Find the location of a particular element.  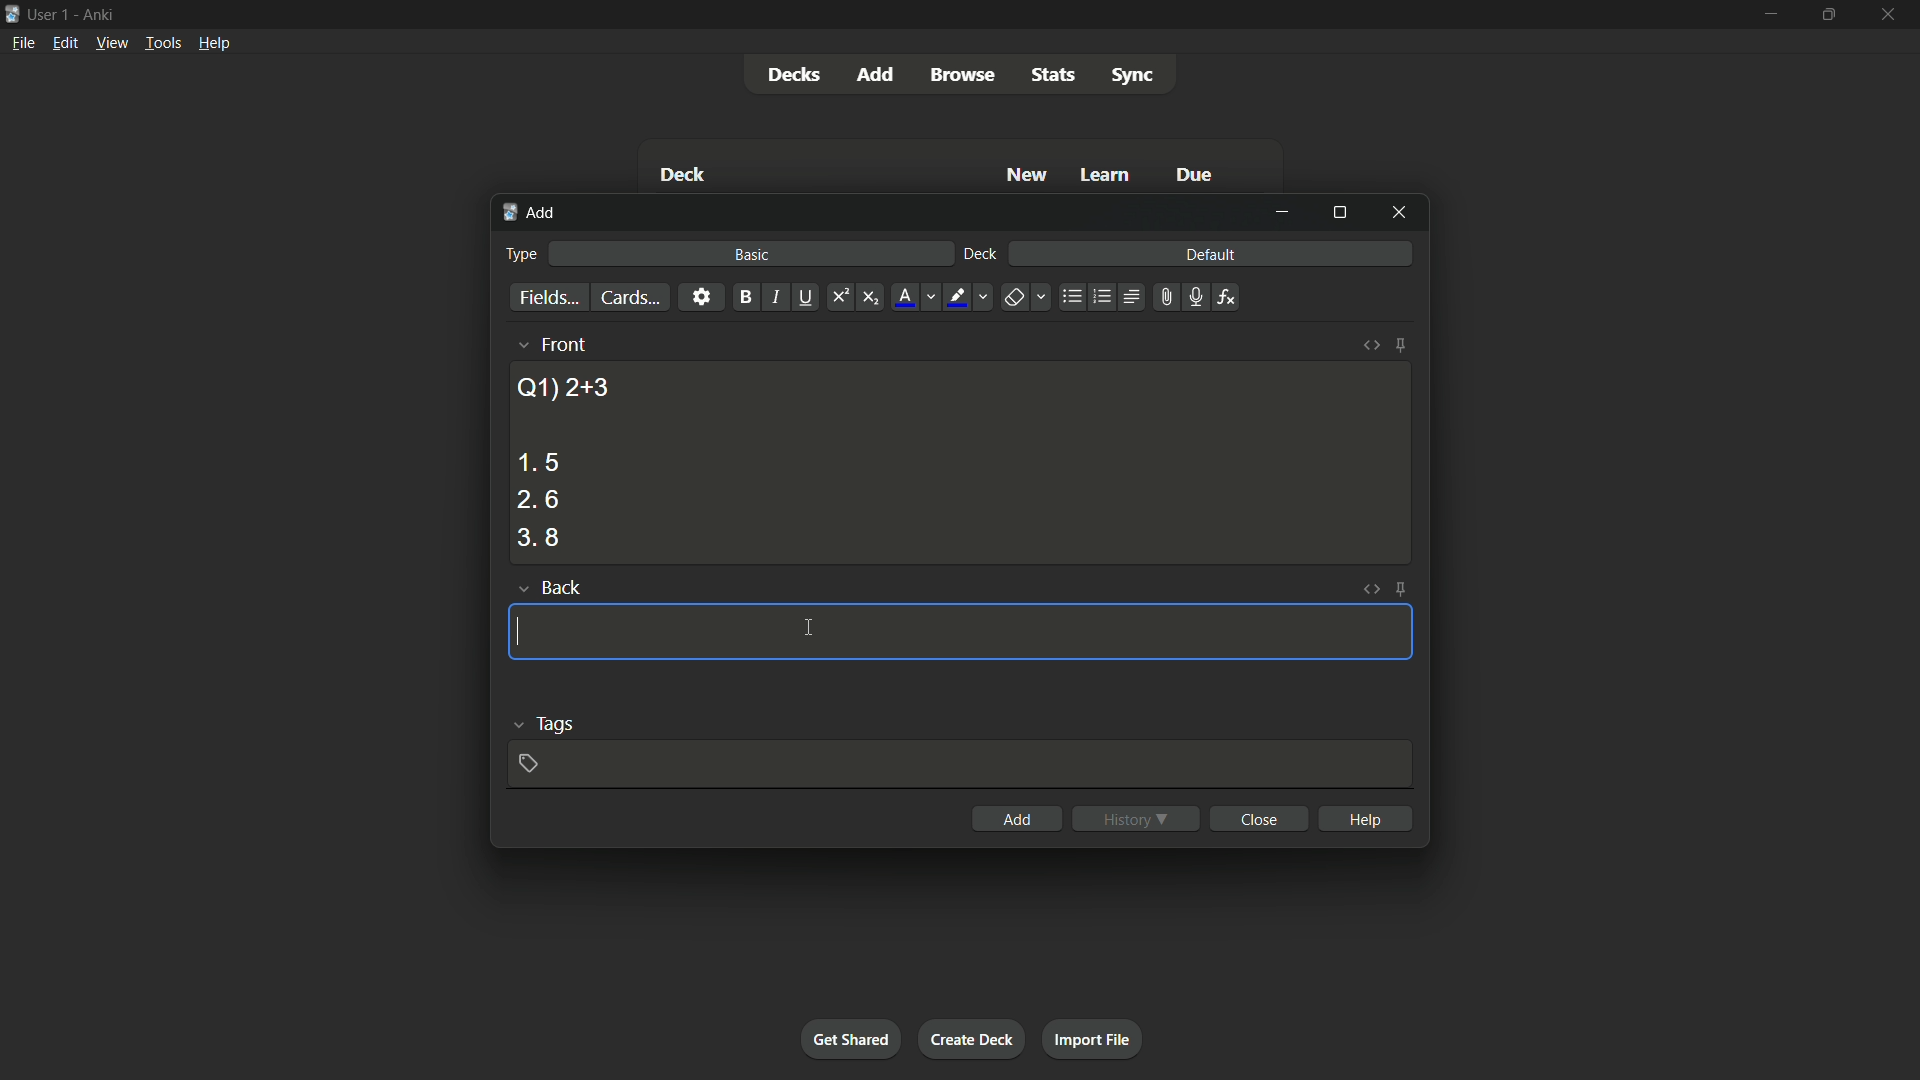

subscript is located at coordinates (870, 298).